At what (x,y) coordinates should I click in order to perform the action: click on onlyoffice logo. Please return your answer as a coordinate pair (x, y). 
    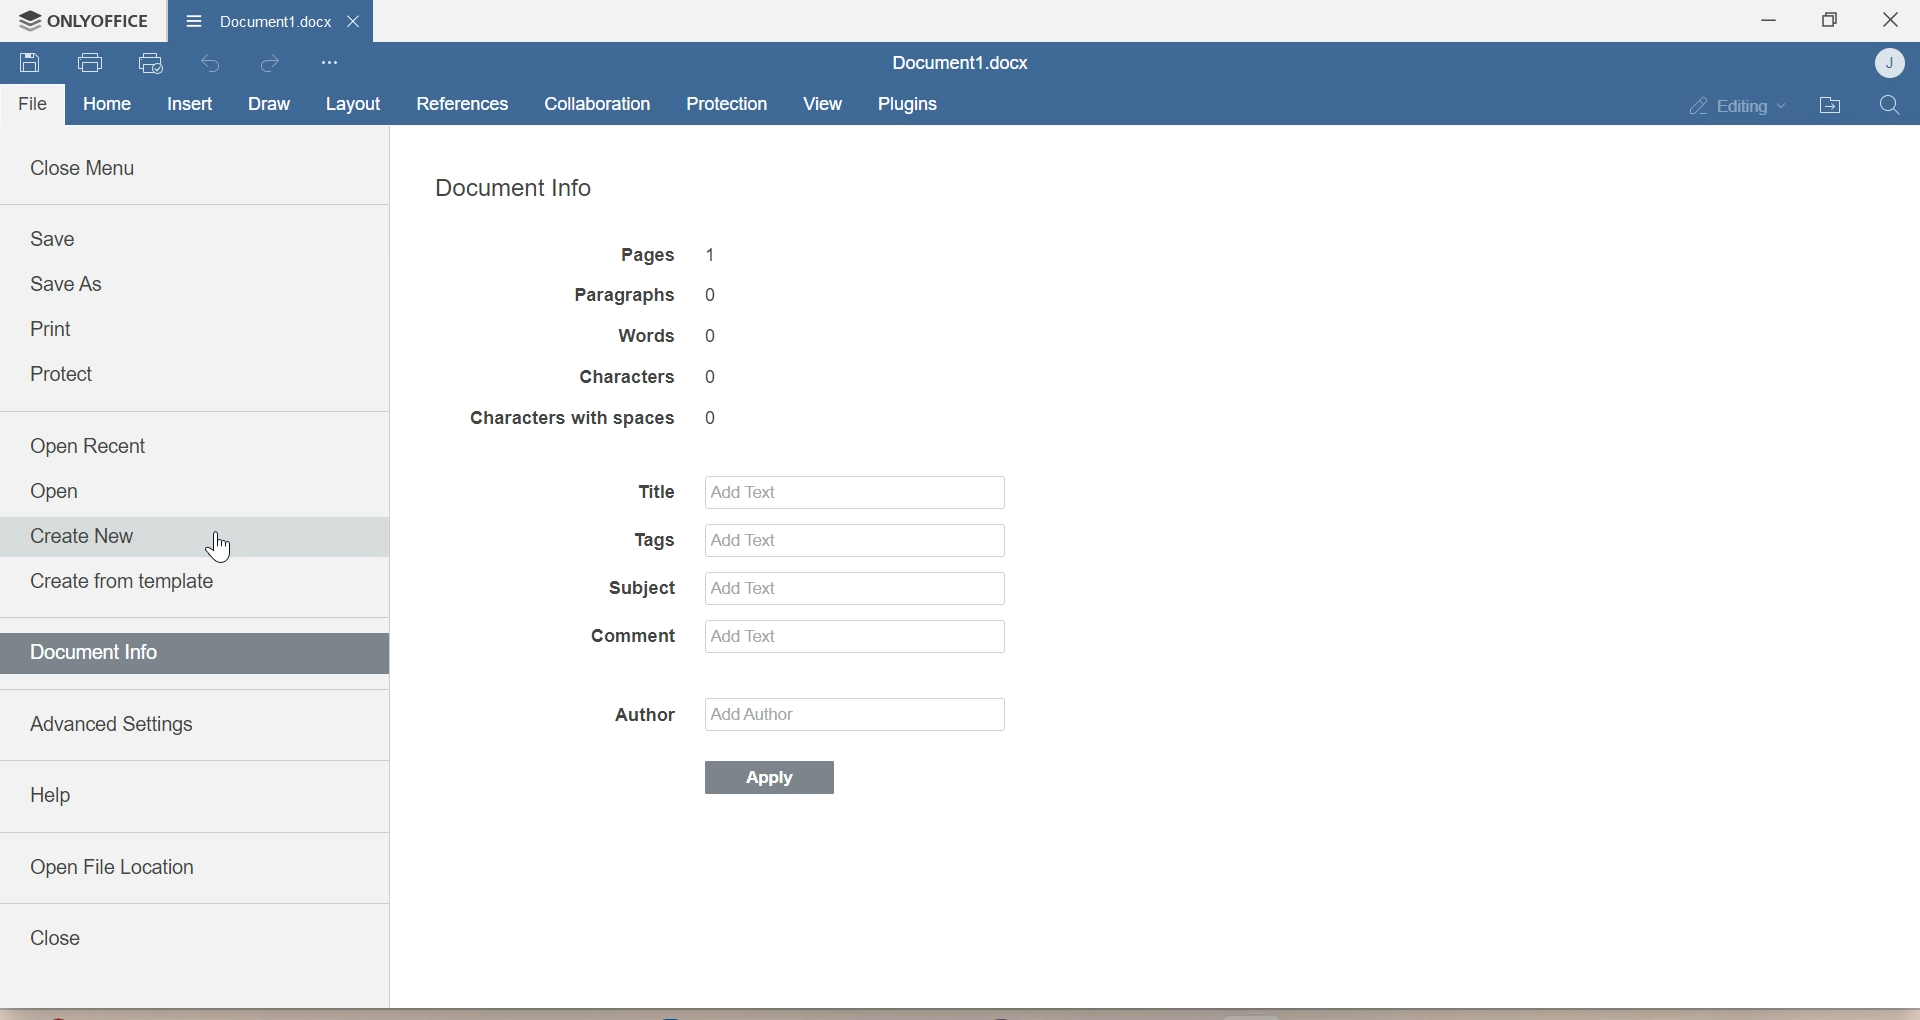
    Looking at the image, I should click on (25, 20).